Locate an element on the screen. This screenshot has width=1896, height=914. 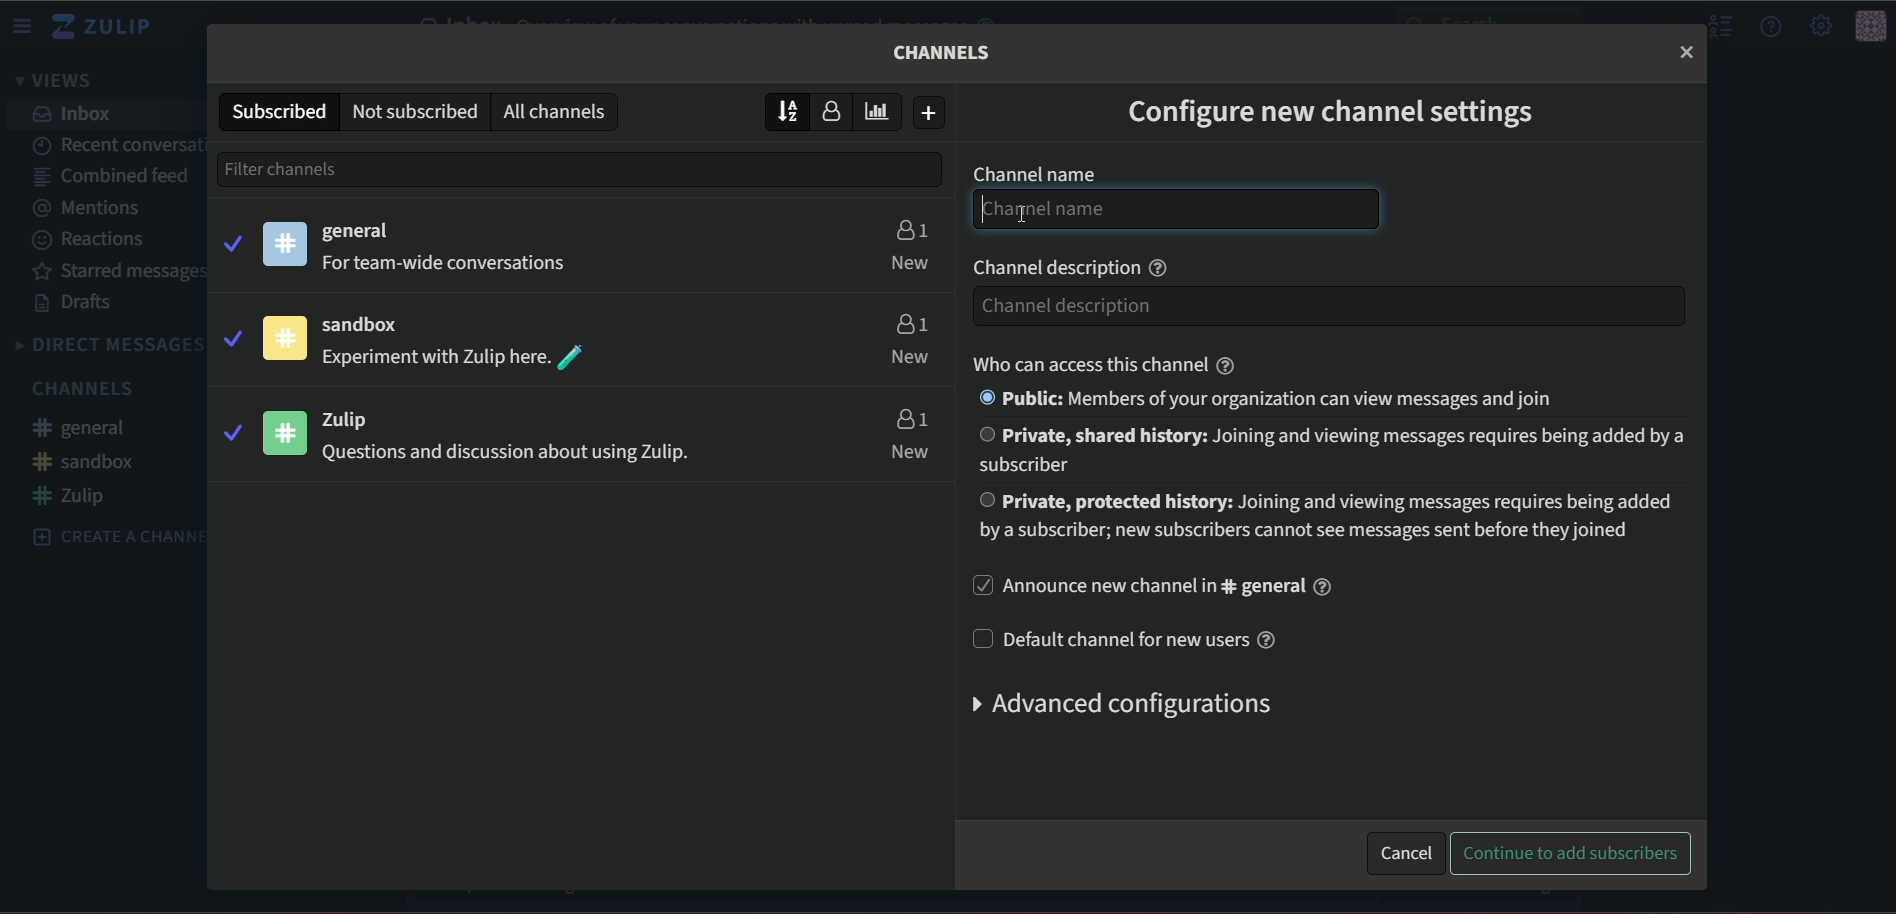
#sandbox is located at coordinates (85, 461).